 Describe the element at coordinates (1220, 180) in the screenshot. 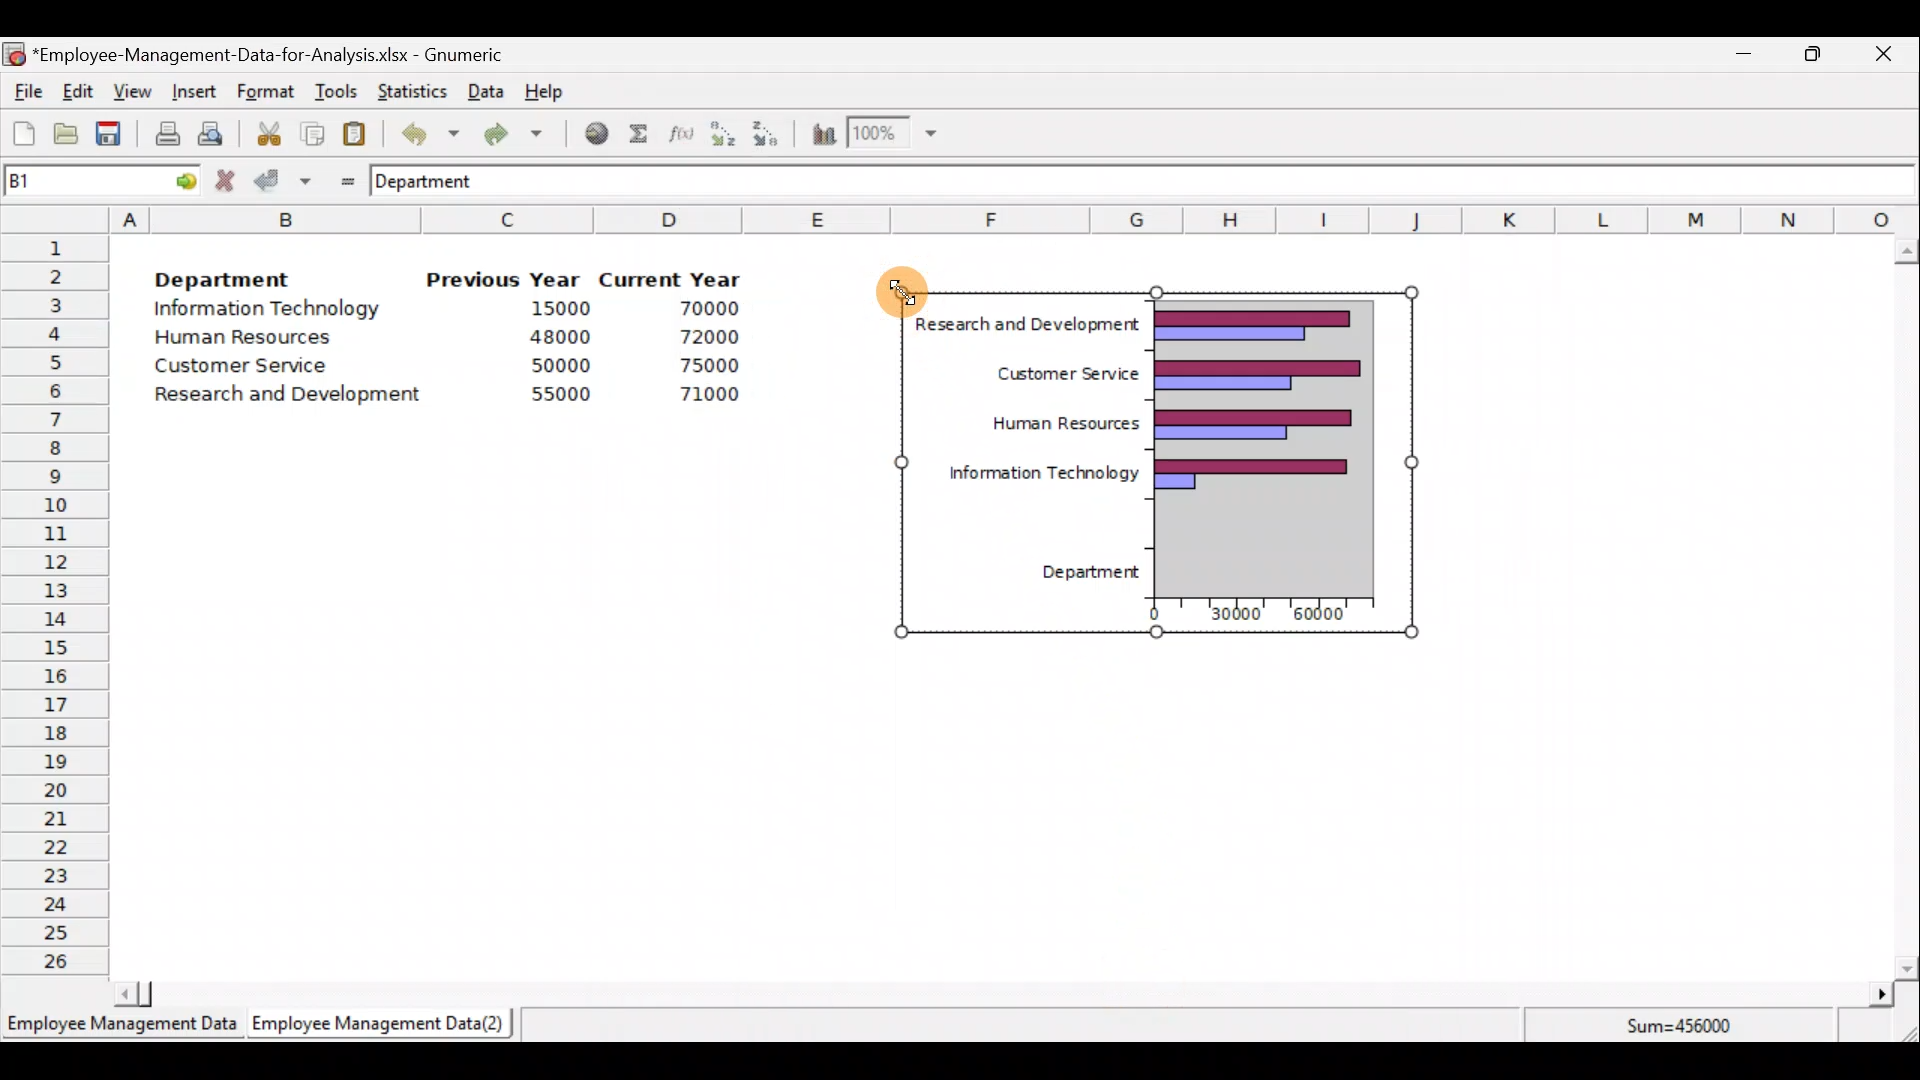

I see `Formula bar` at that location.